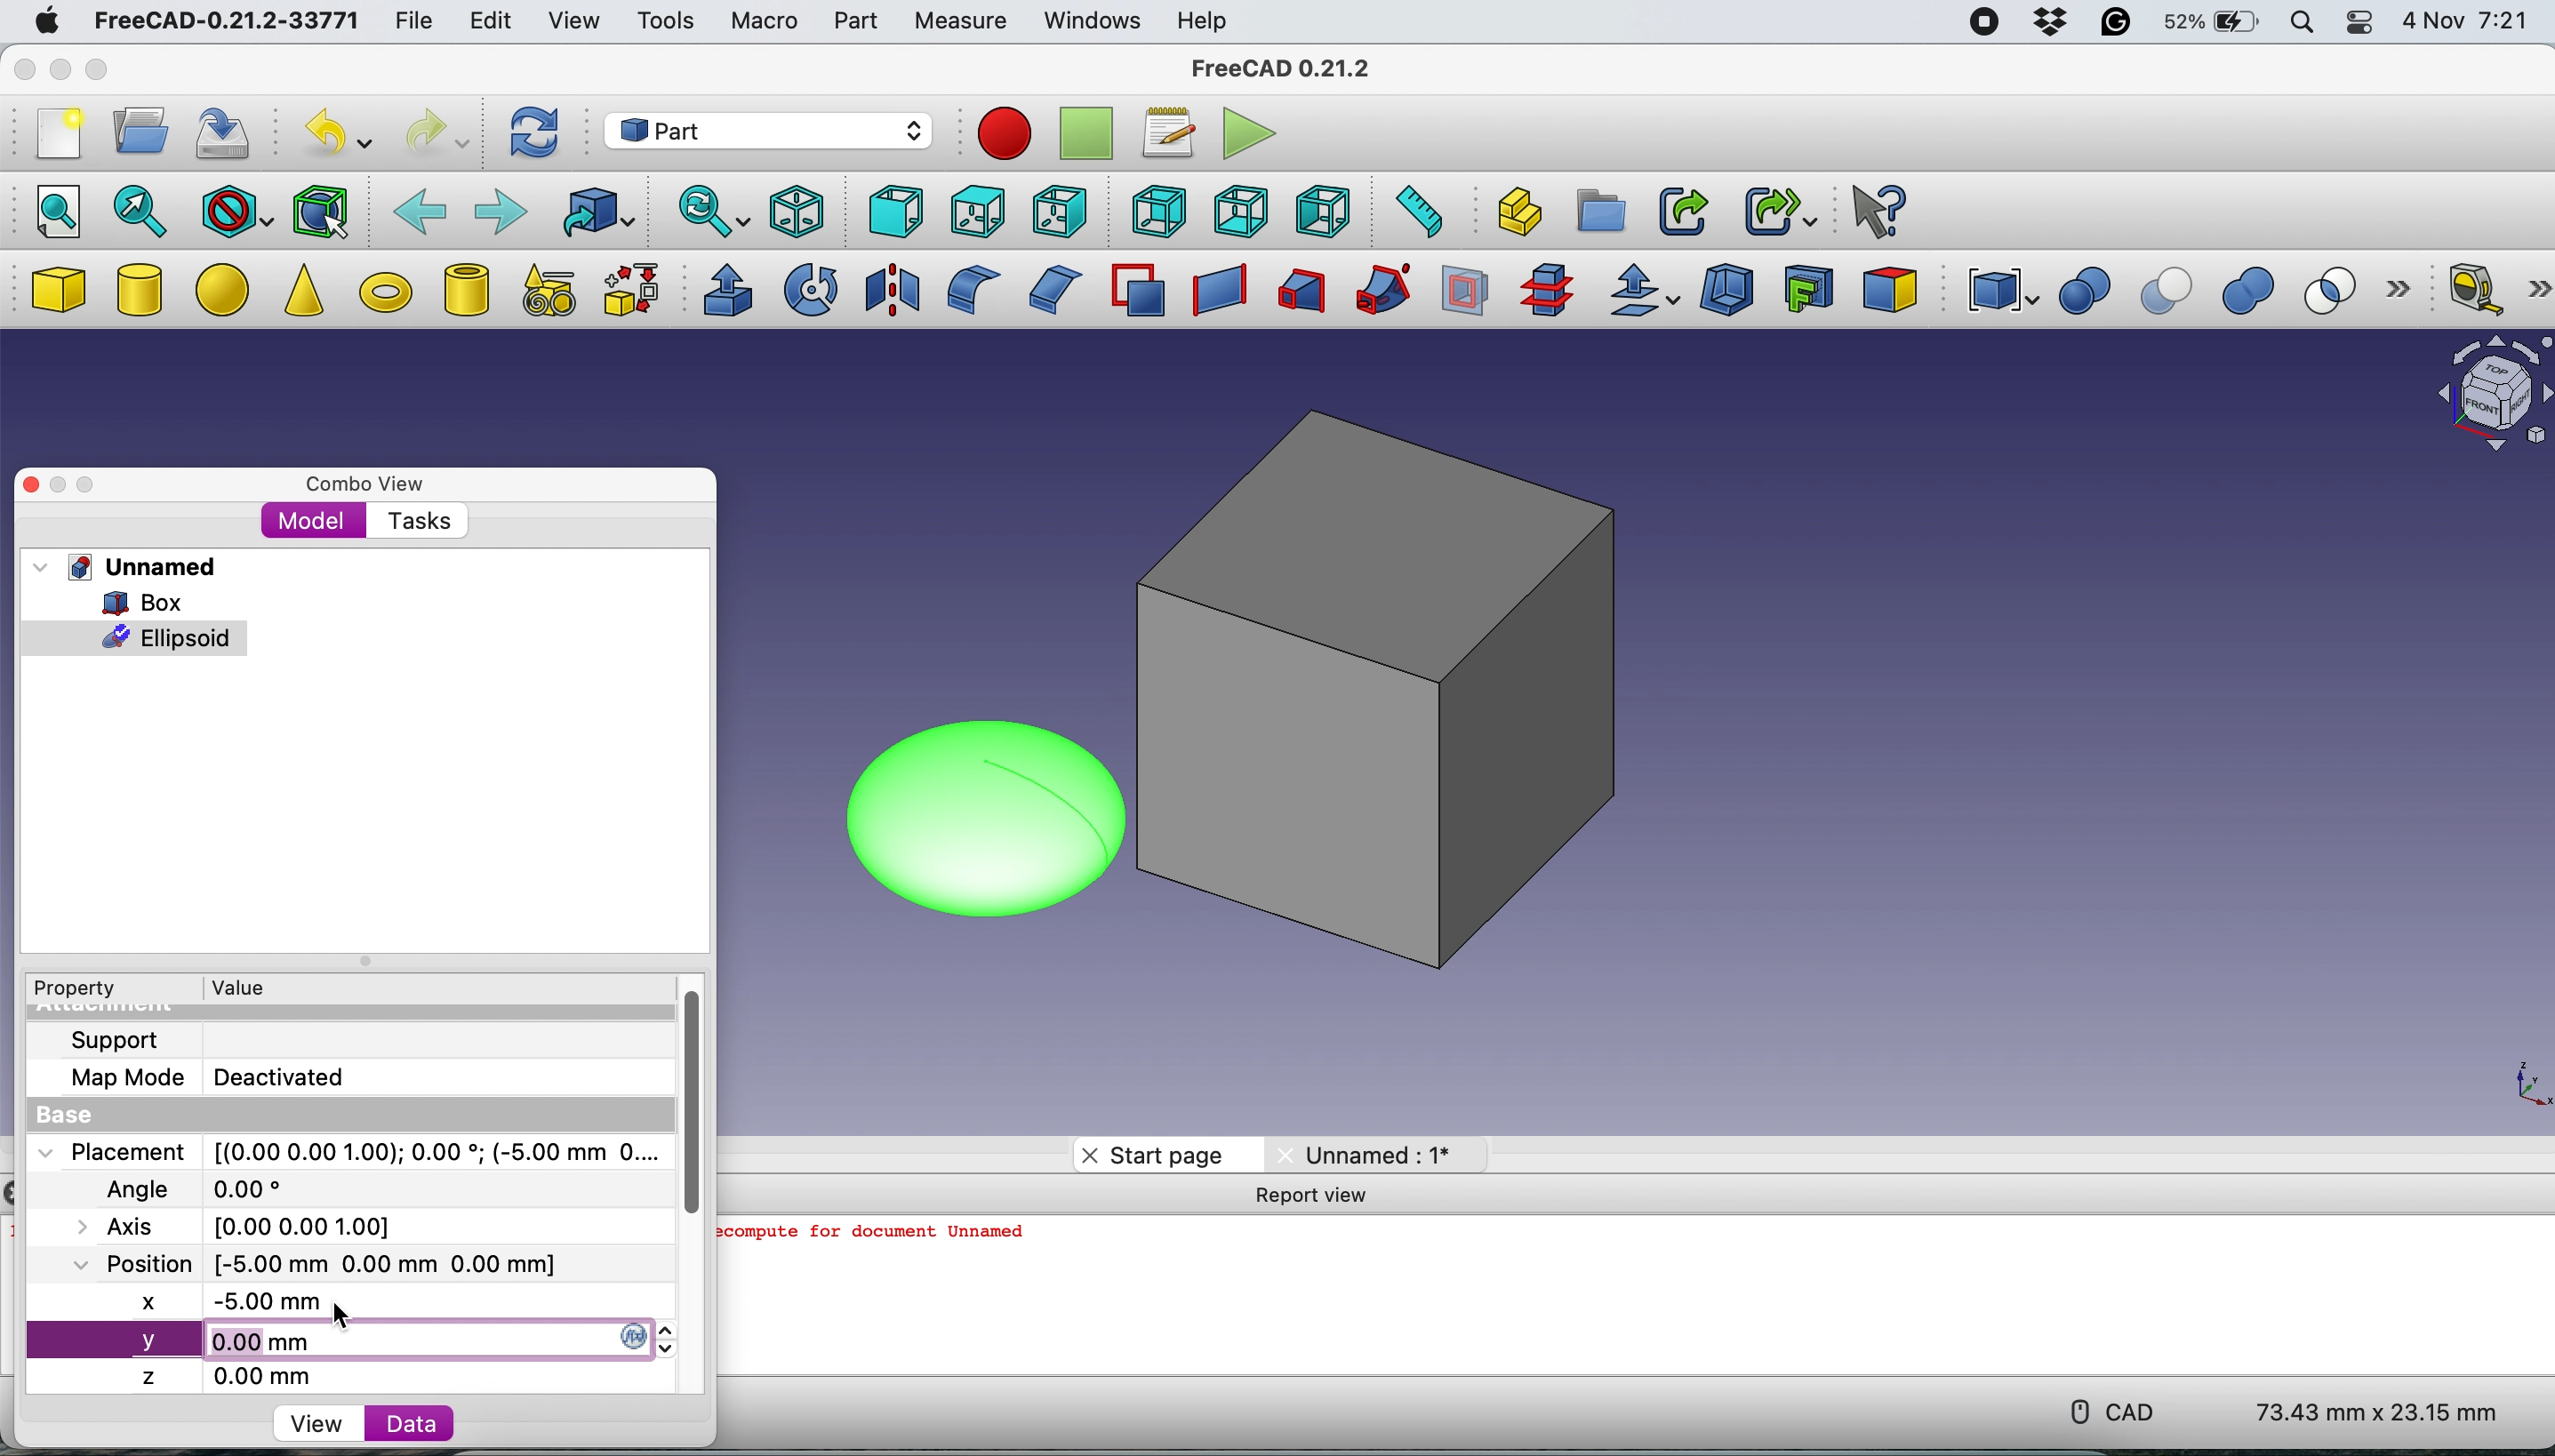 The height and width of the screenshot is (1456, 2555). I want to click on grammarly, so click(2114, 25).